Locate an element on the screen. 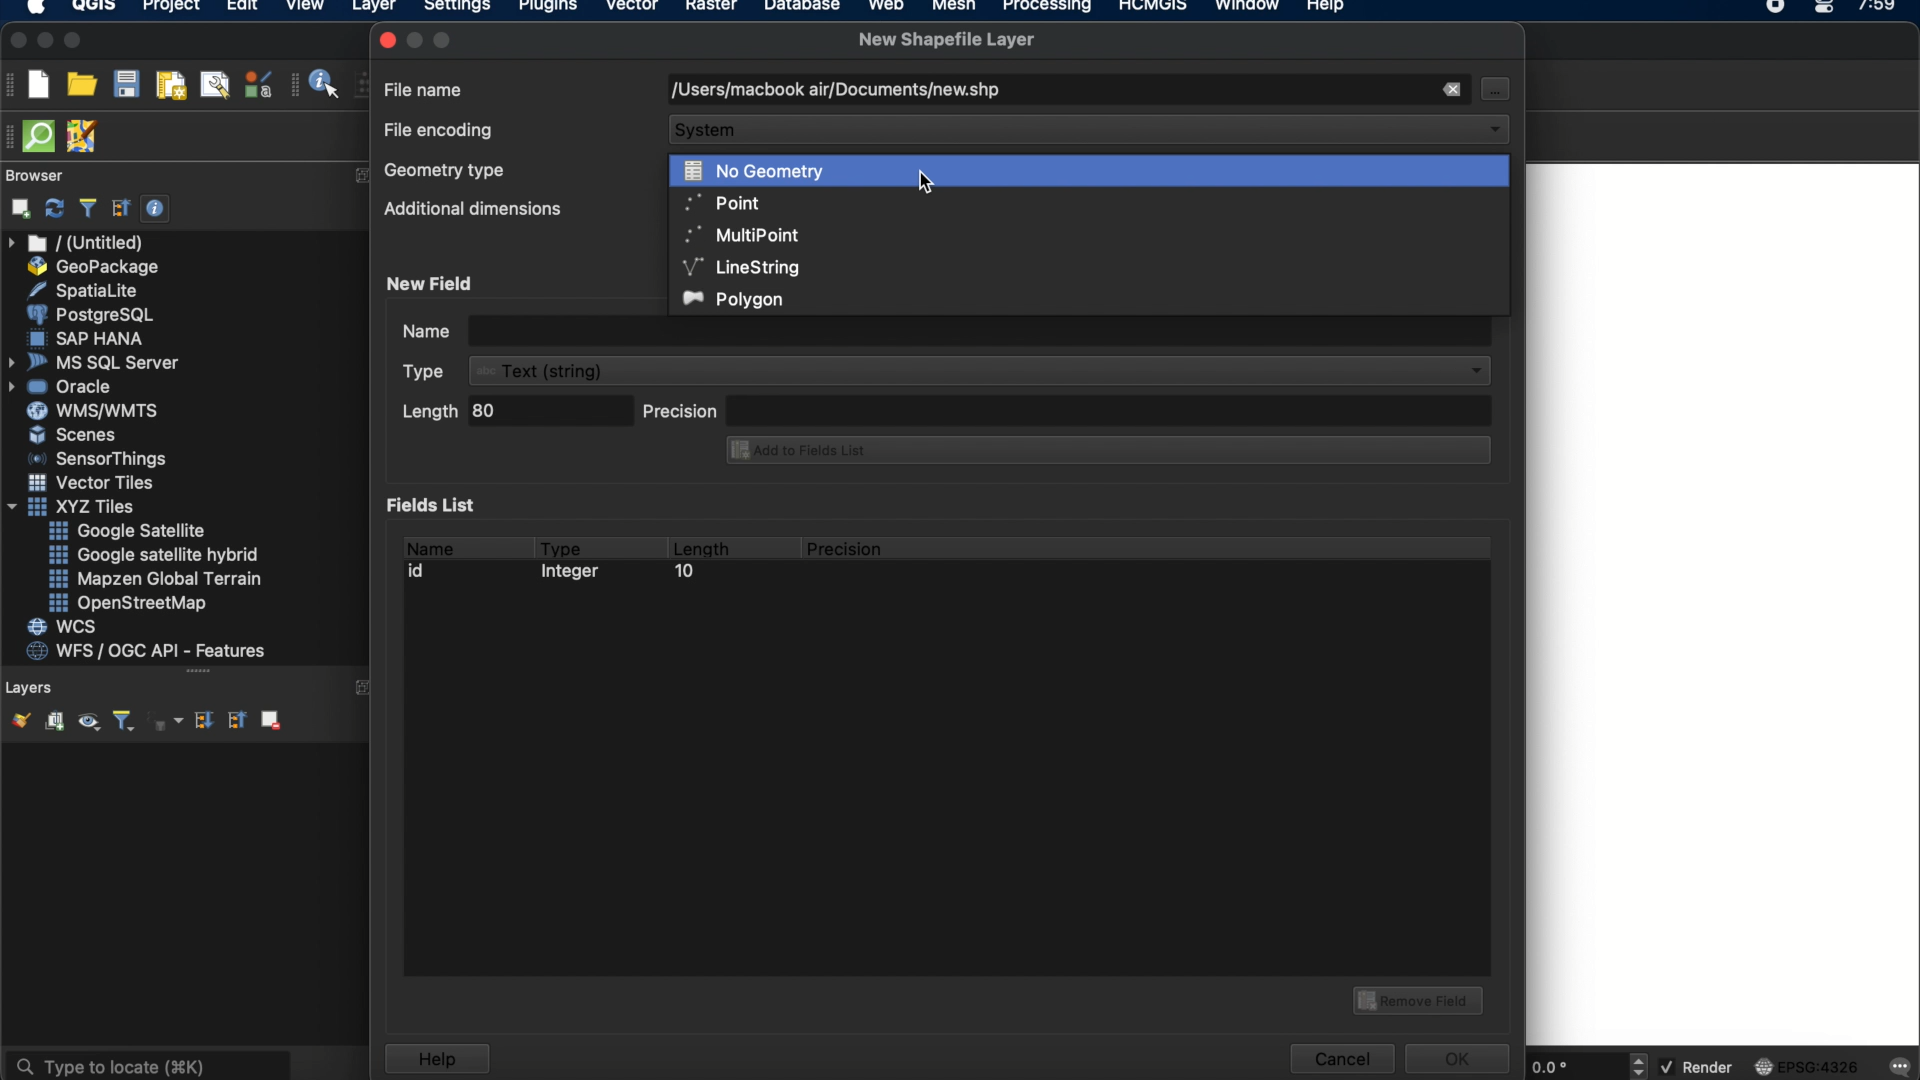 The height and width of the screenshot is (1080, 1920). close is located at coordinates (386, 40).